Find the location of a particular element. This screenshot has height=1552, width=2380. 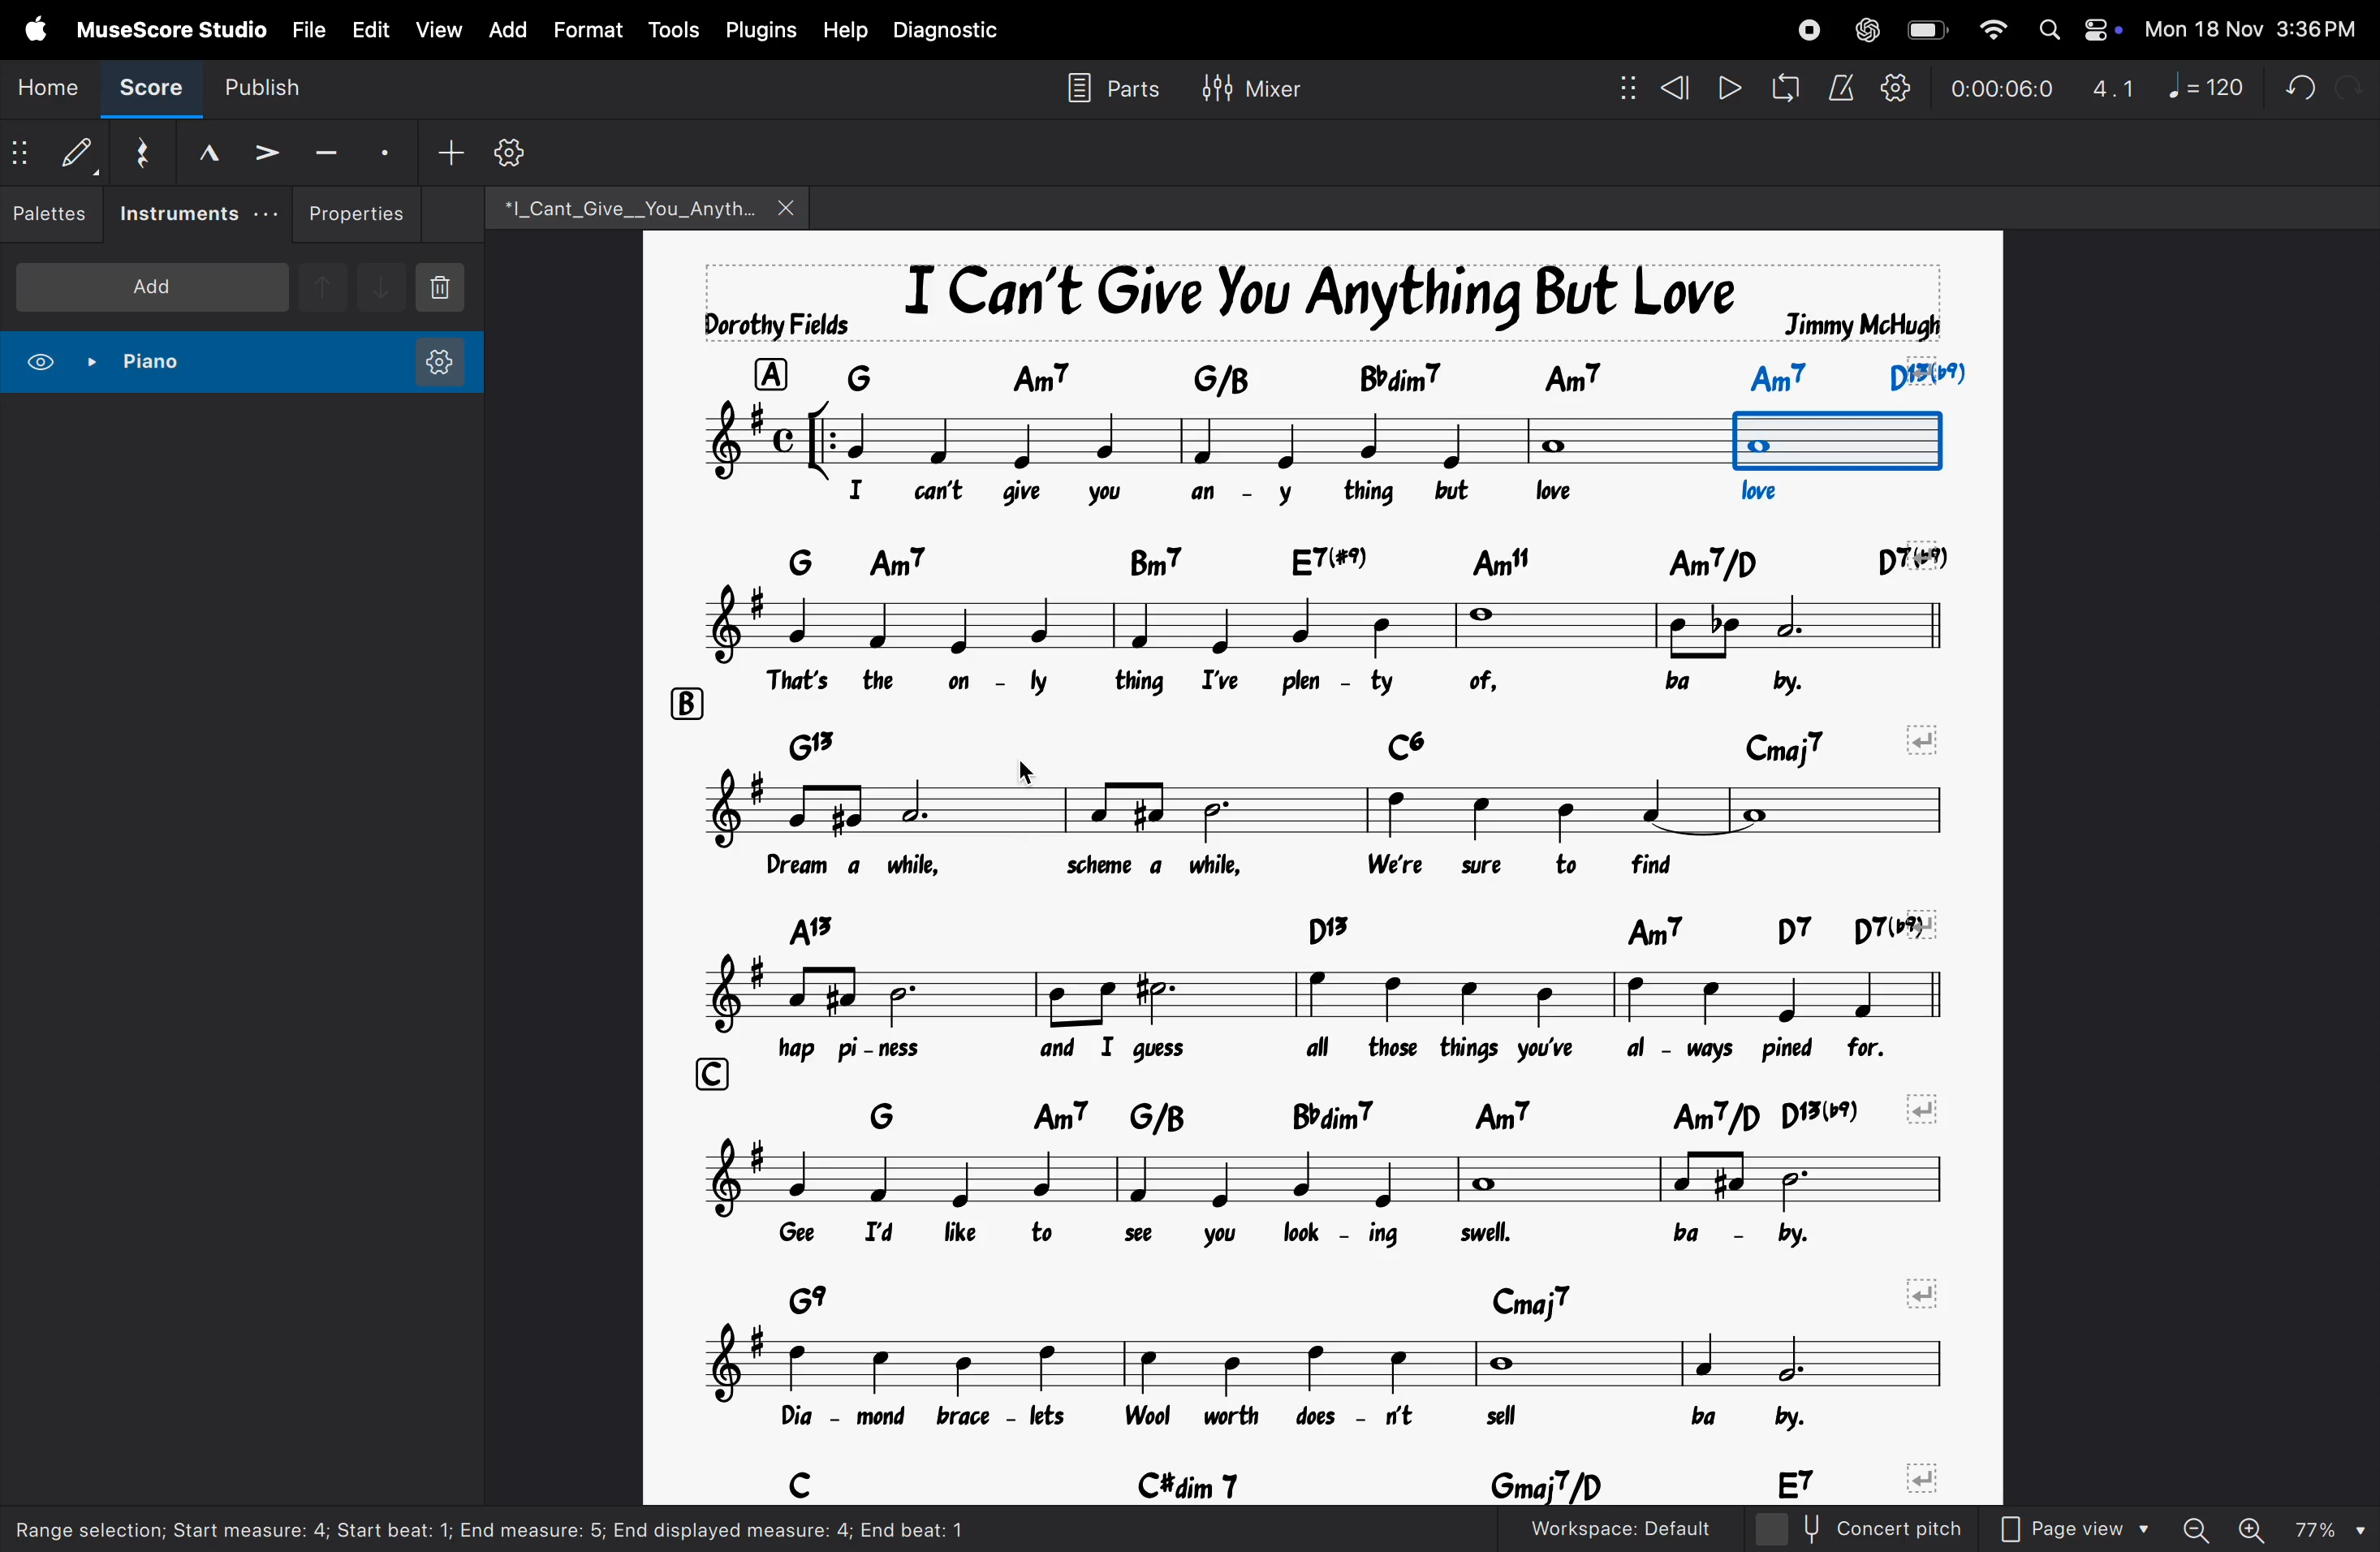

redo is located at coordinates (2351, 84).